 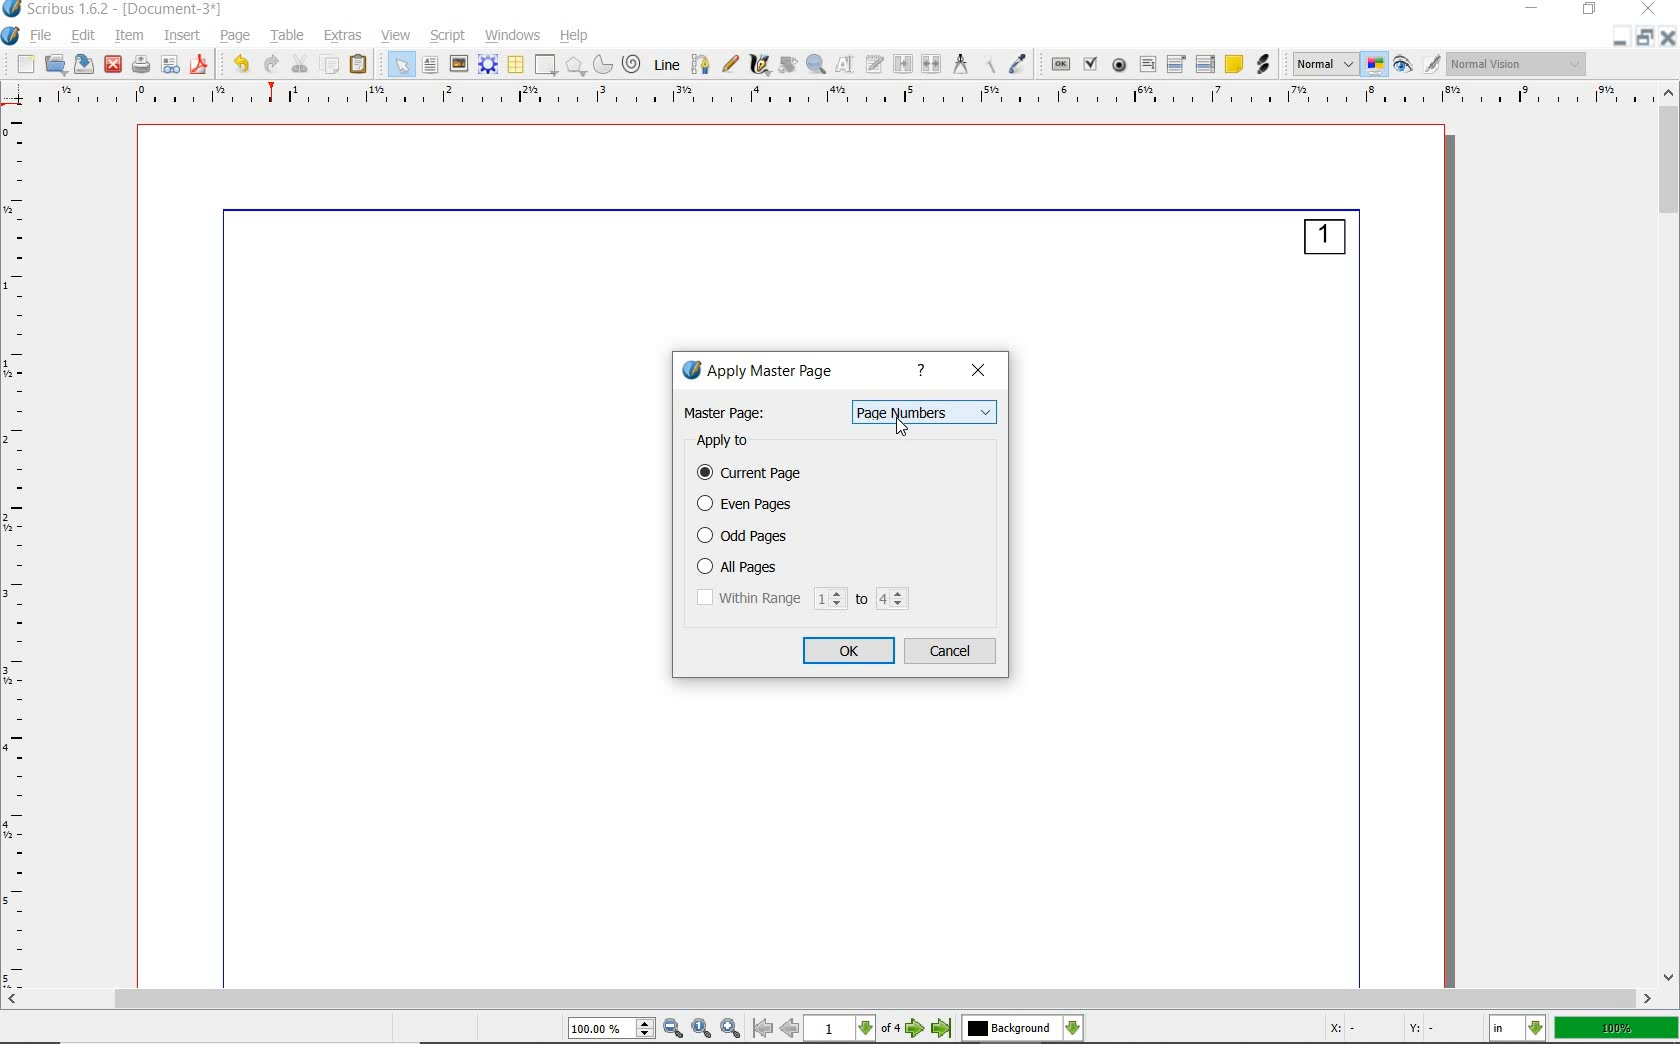 What do you see at coordinates (396, 34) in the screenshot?
I see `view` at bounding box center [396, 34].